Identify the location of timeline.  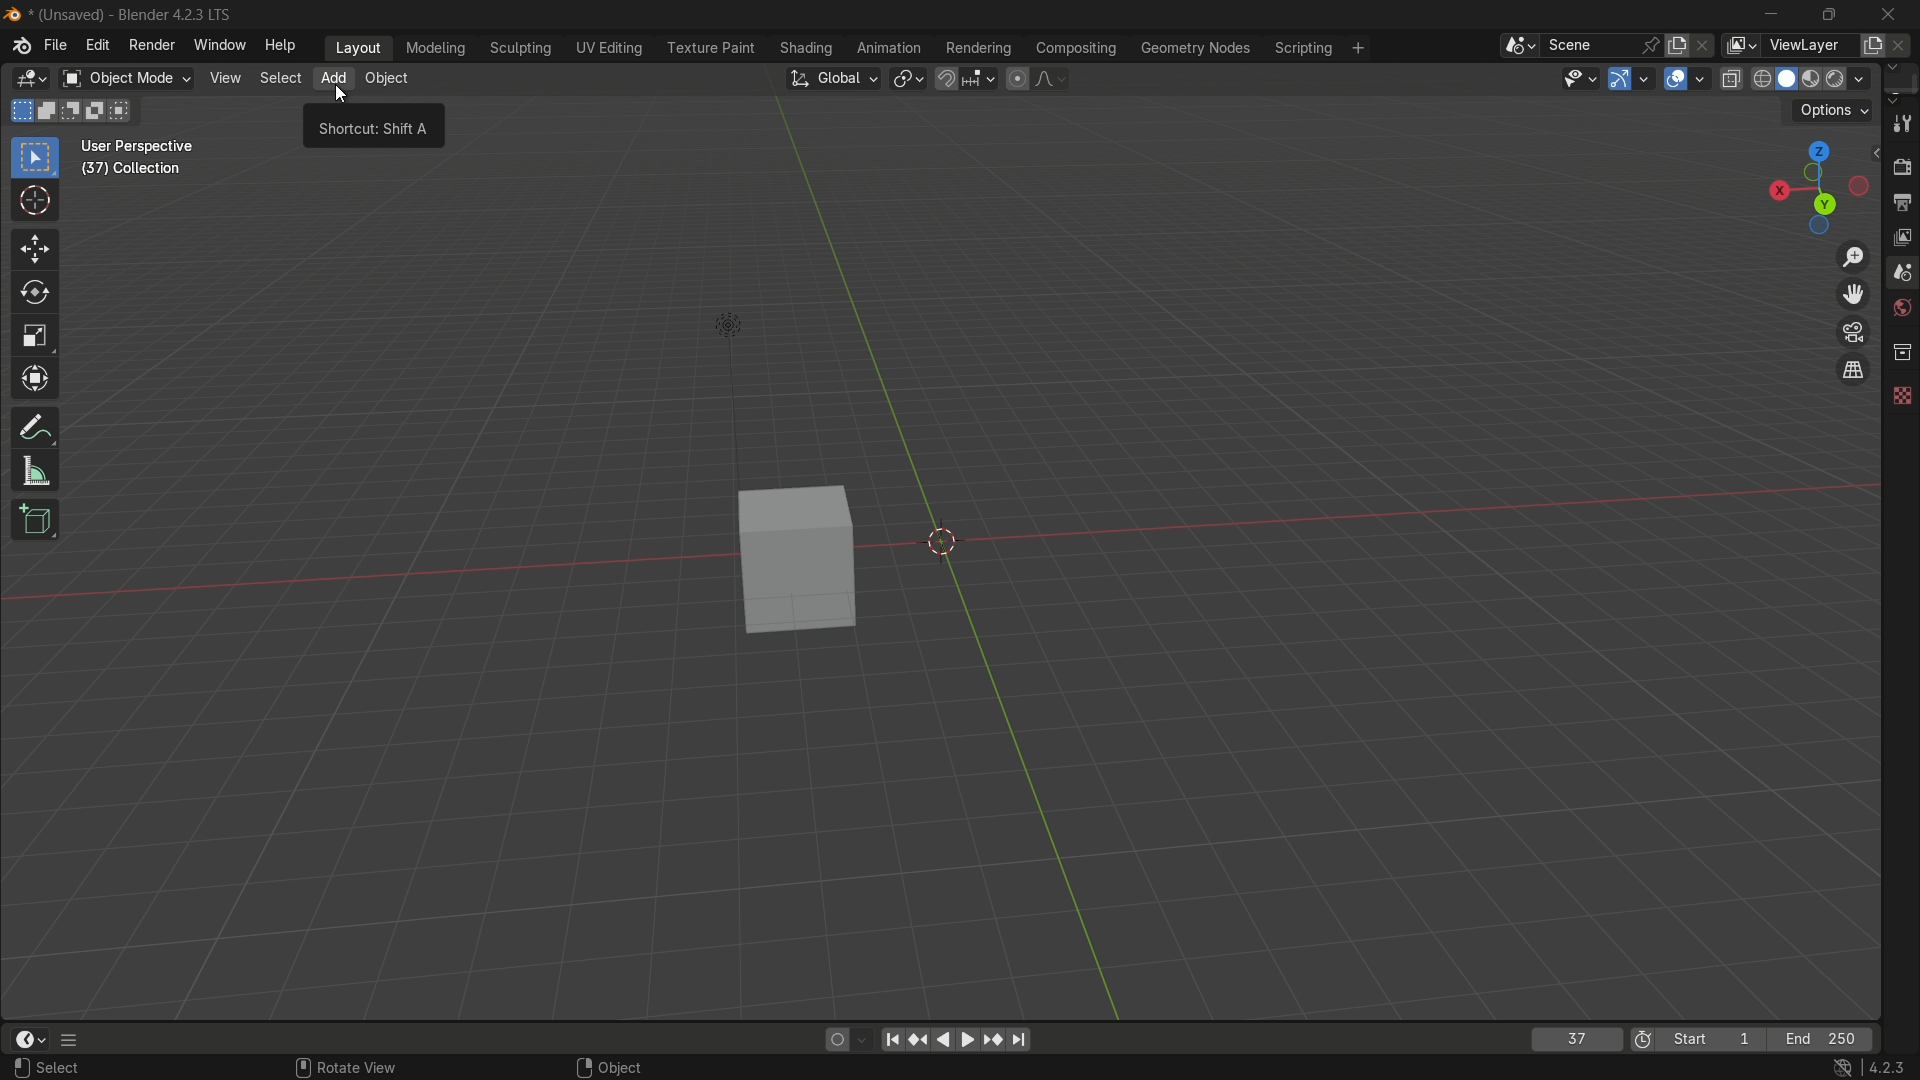
(33, 1039).